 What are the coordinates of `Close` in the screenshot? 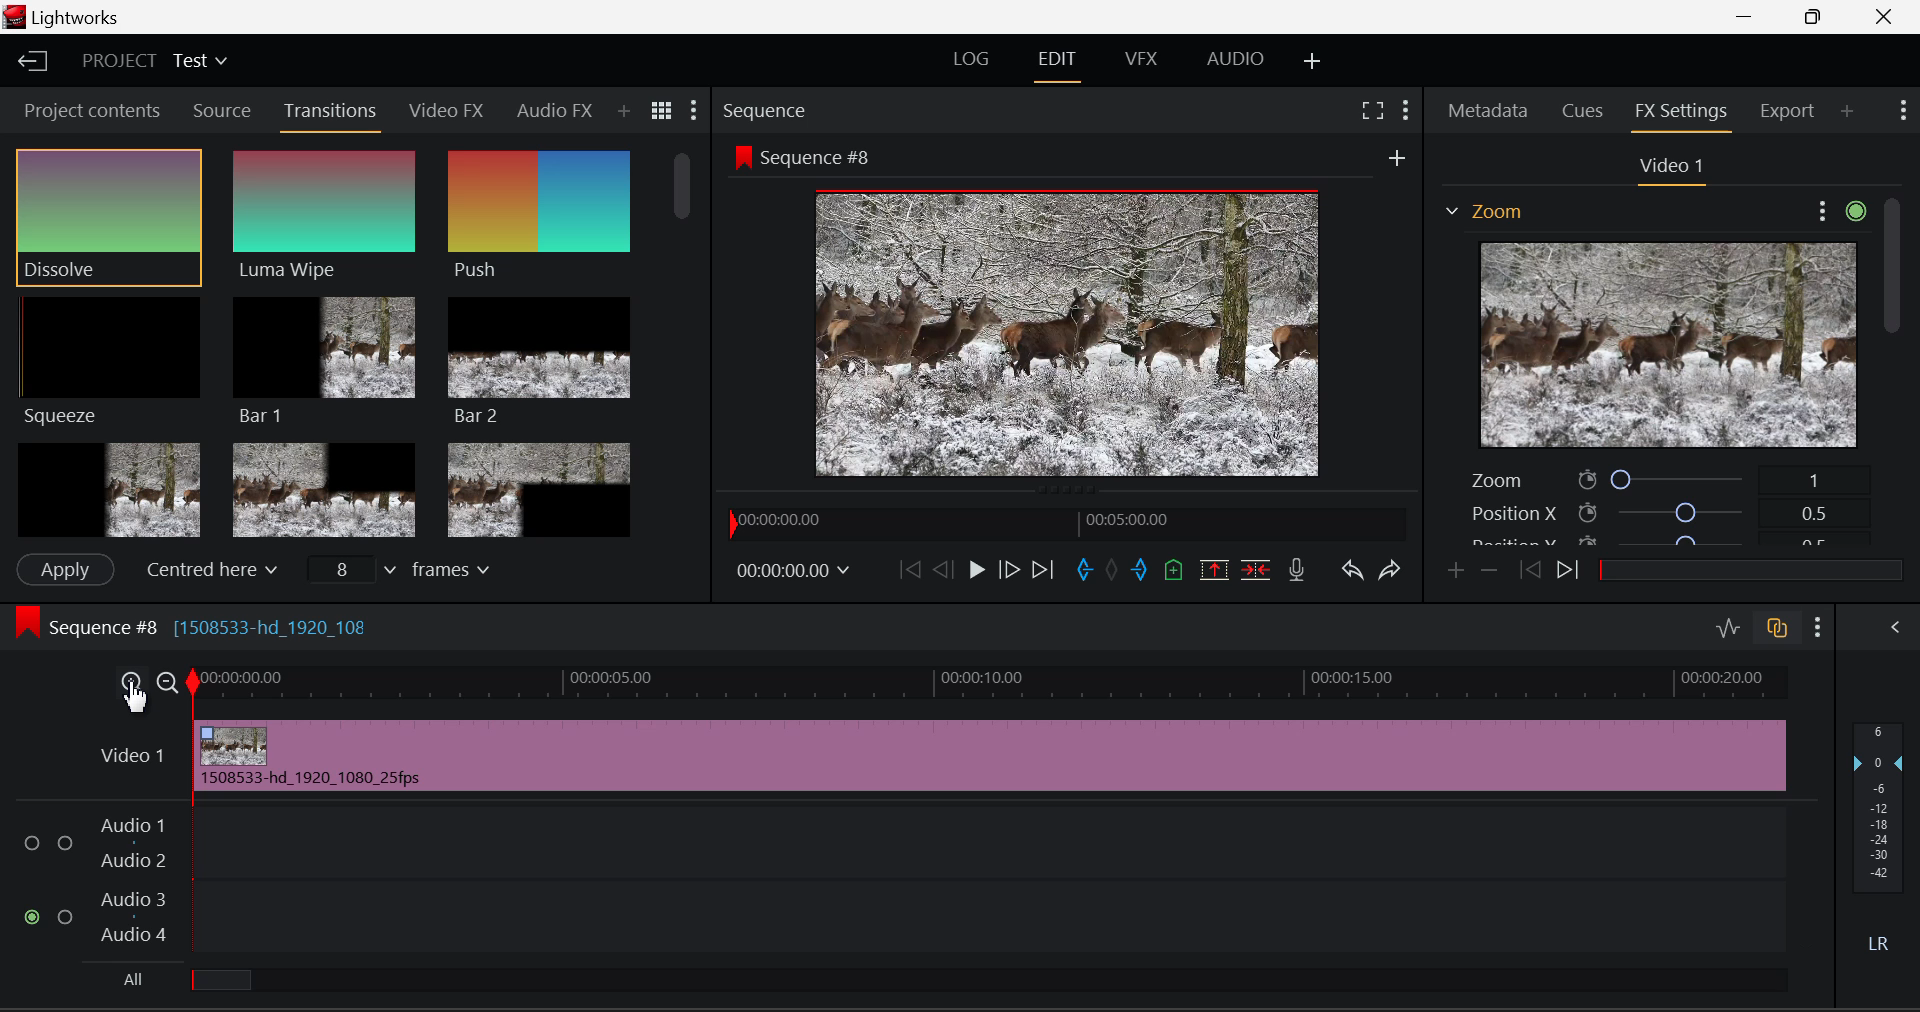 It's located at (1885, 17).